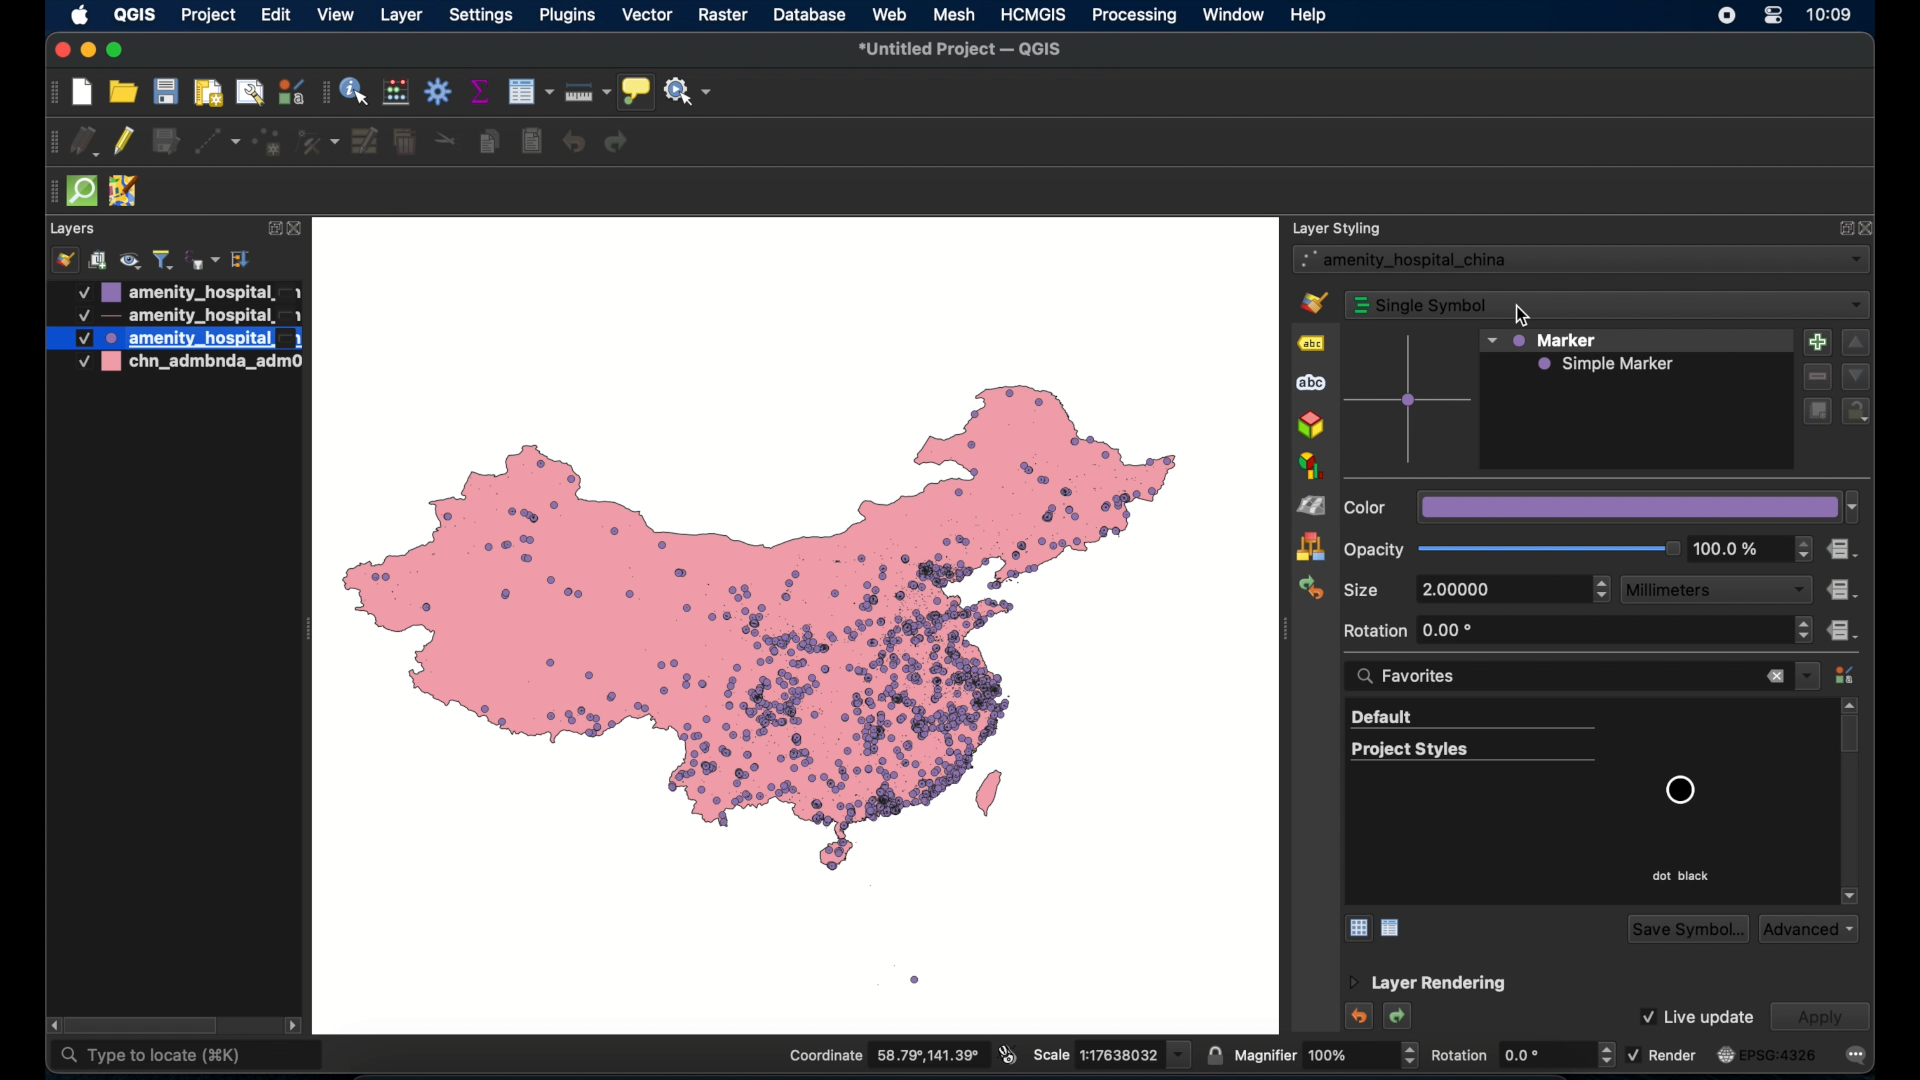 This screenshot has width=1920, height=1080. I want to click on rotation stepper buttons, so click(1579, 631).